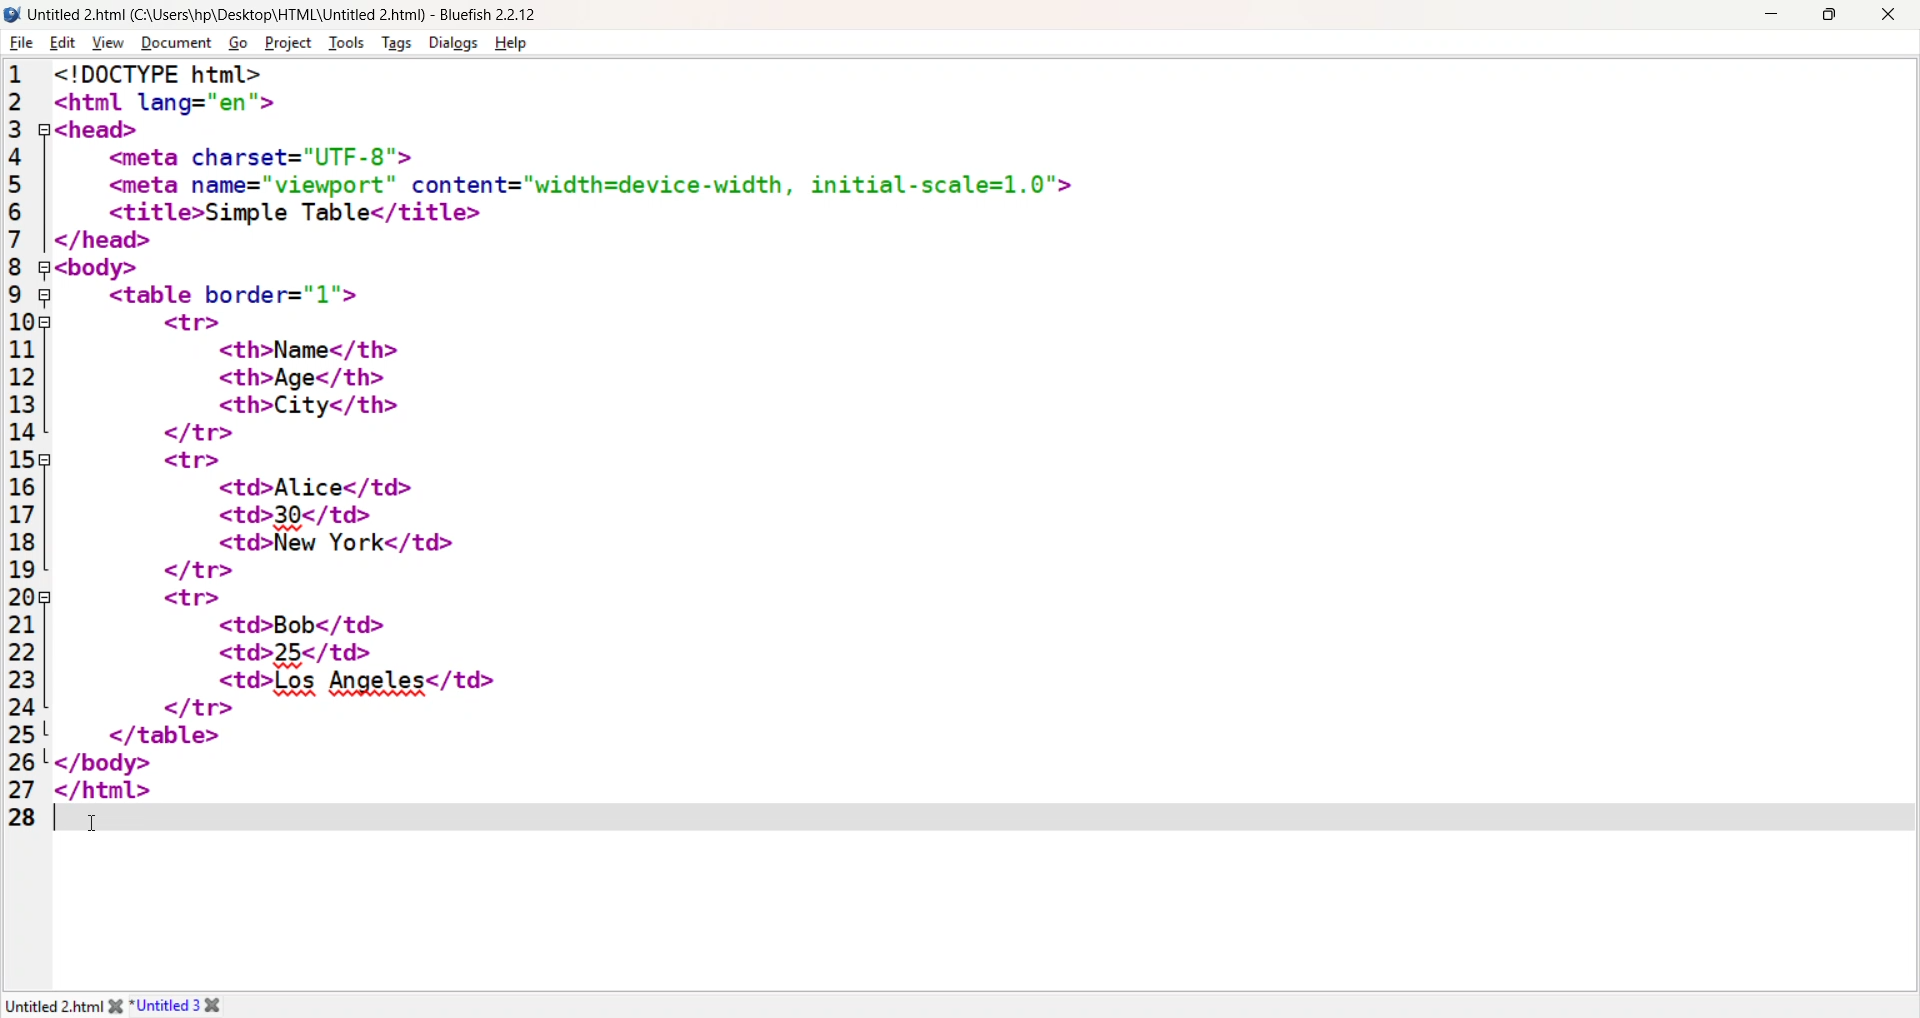 Image resolution: width=1920 pixels, height=1018 pixels. I want to click on Untitled 2.html (C:\Users\hp\Desktop\HTML\Untitled 2.html) - Bluefish 2.2.12, so click(291, 12).